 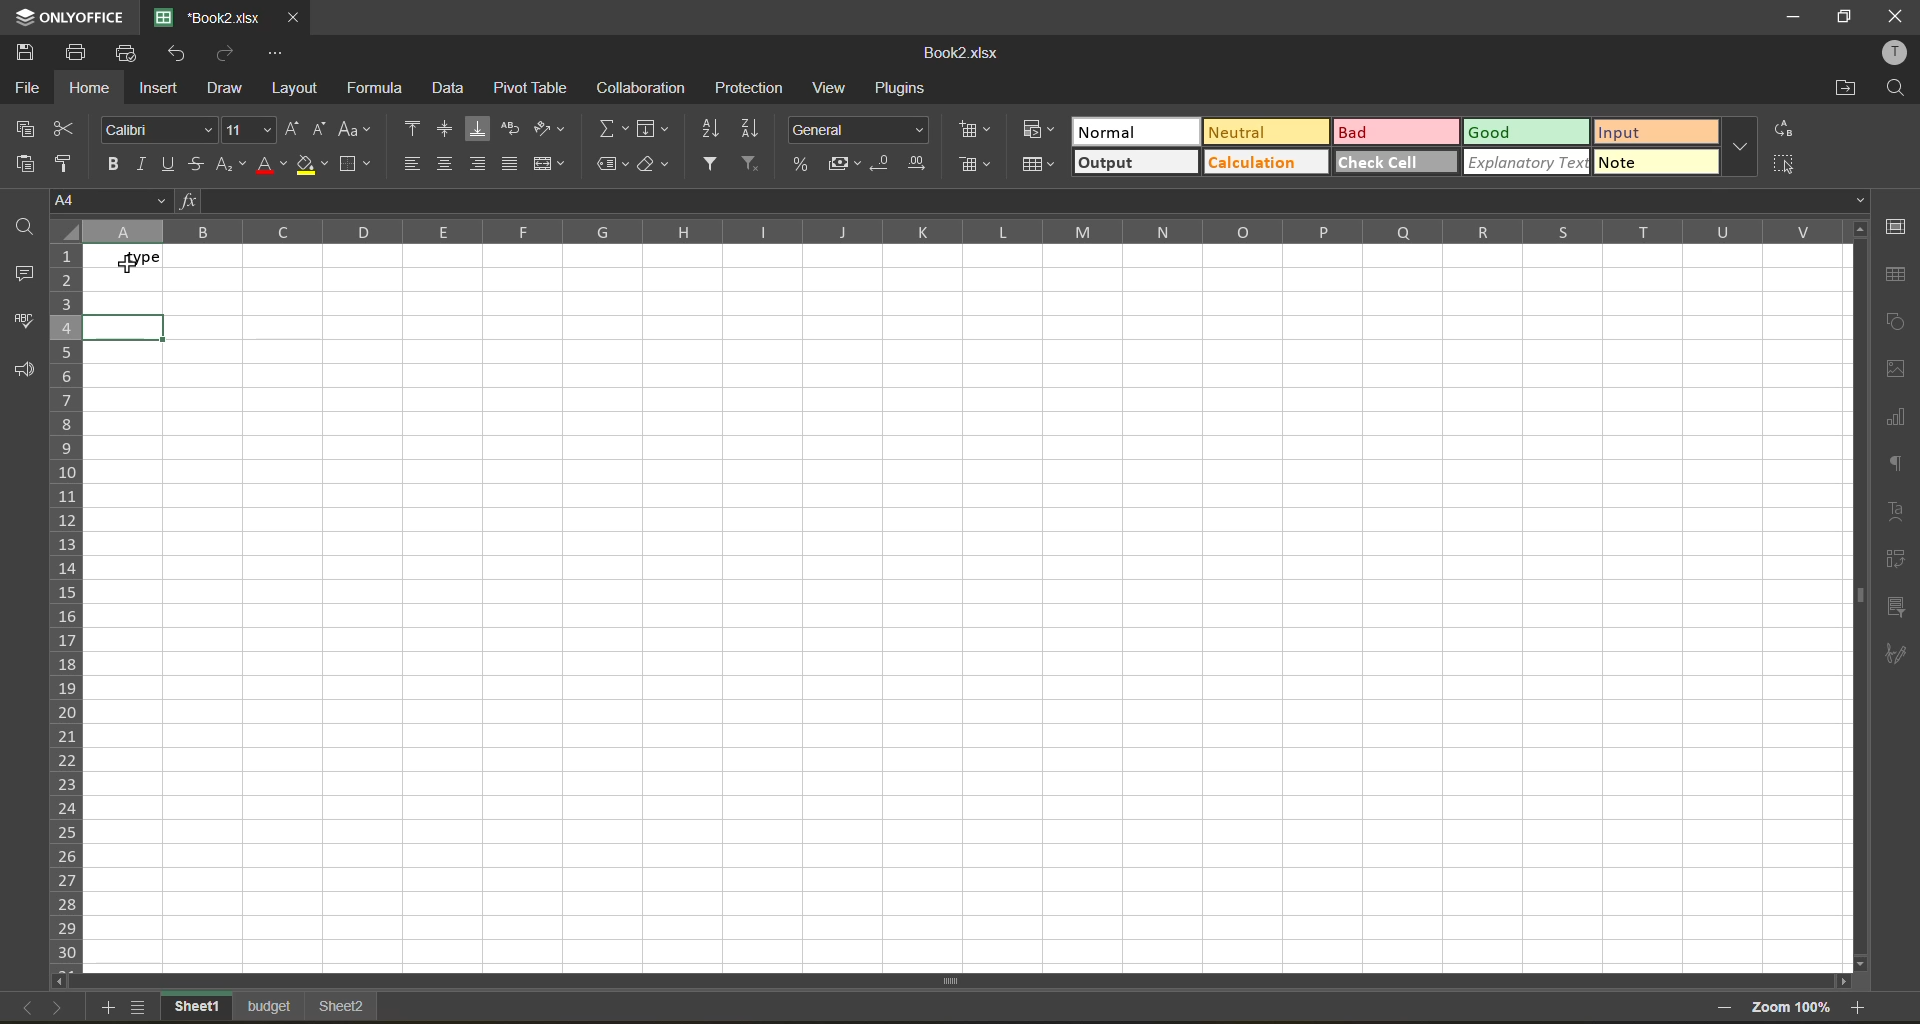 What do you see at coordinates (1898, 15) in the screenshot?
I see `close` at bounding box center [1898, 15].